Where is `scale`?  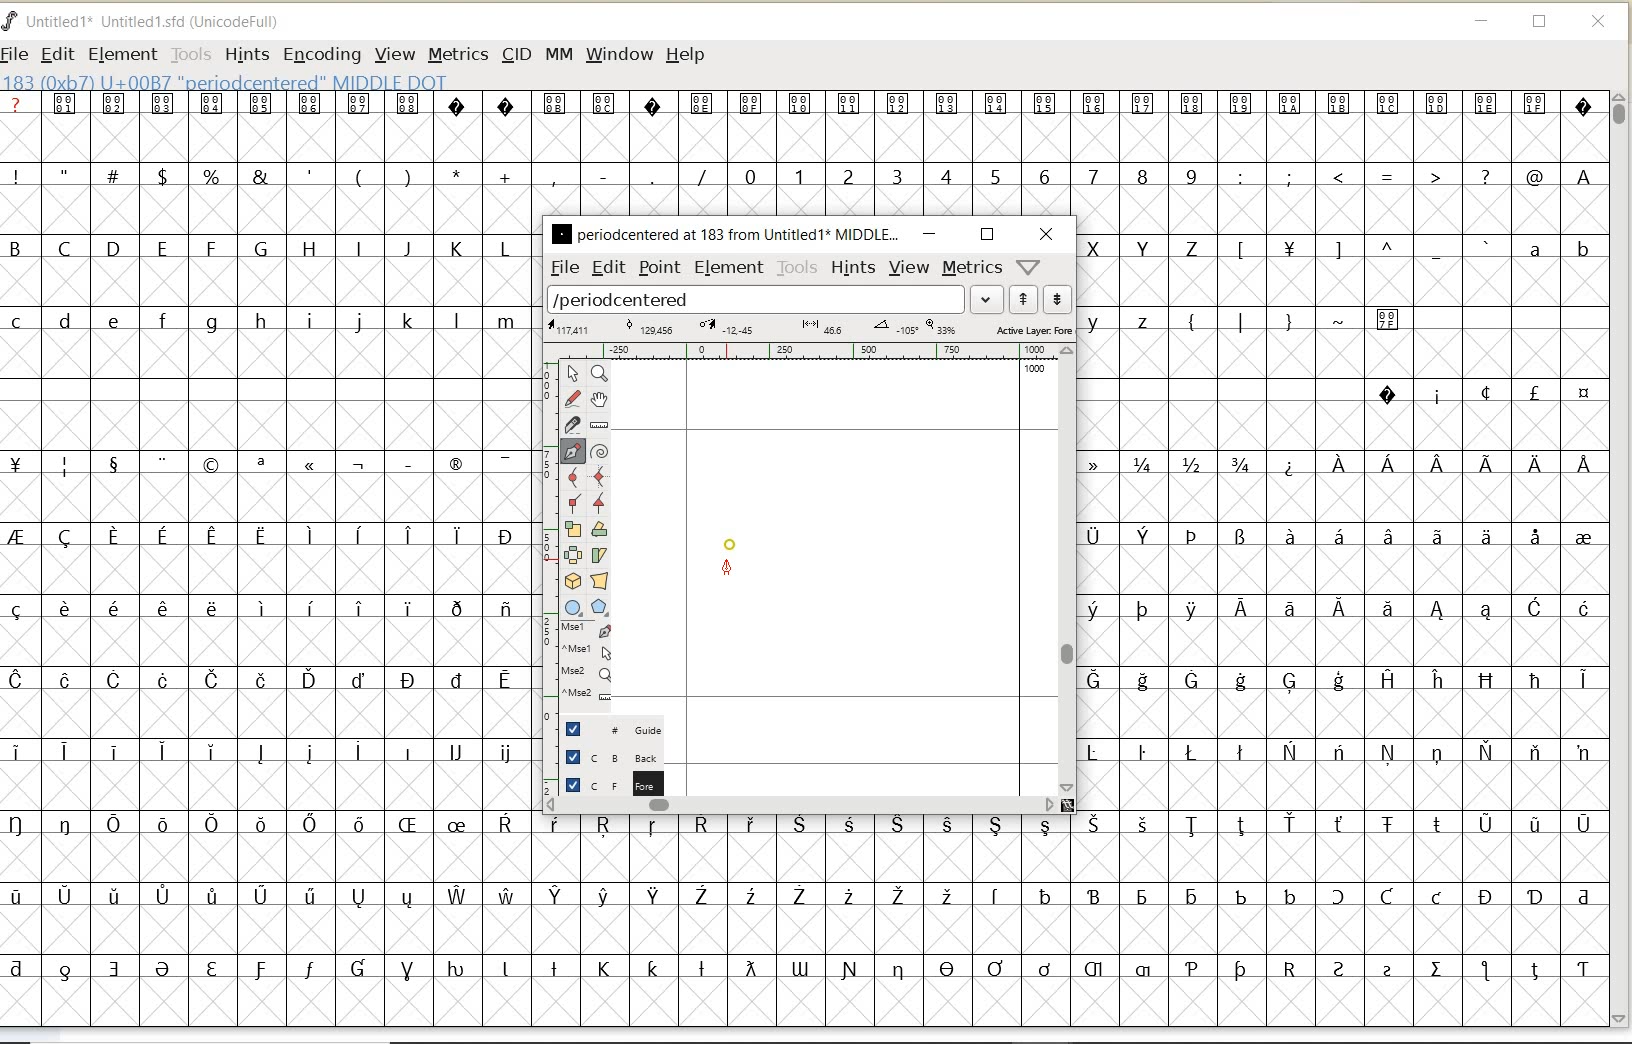
scale is located at coordinates (545, 527).